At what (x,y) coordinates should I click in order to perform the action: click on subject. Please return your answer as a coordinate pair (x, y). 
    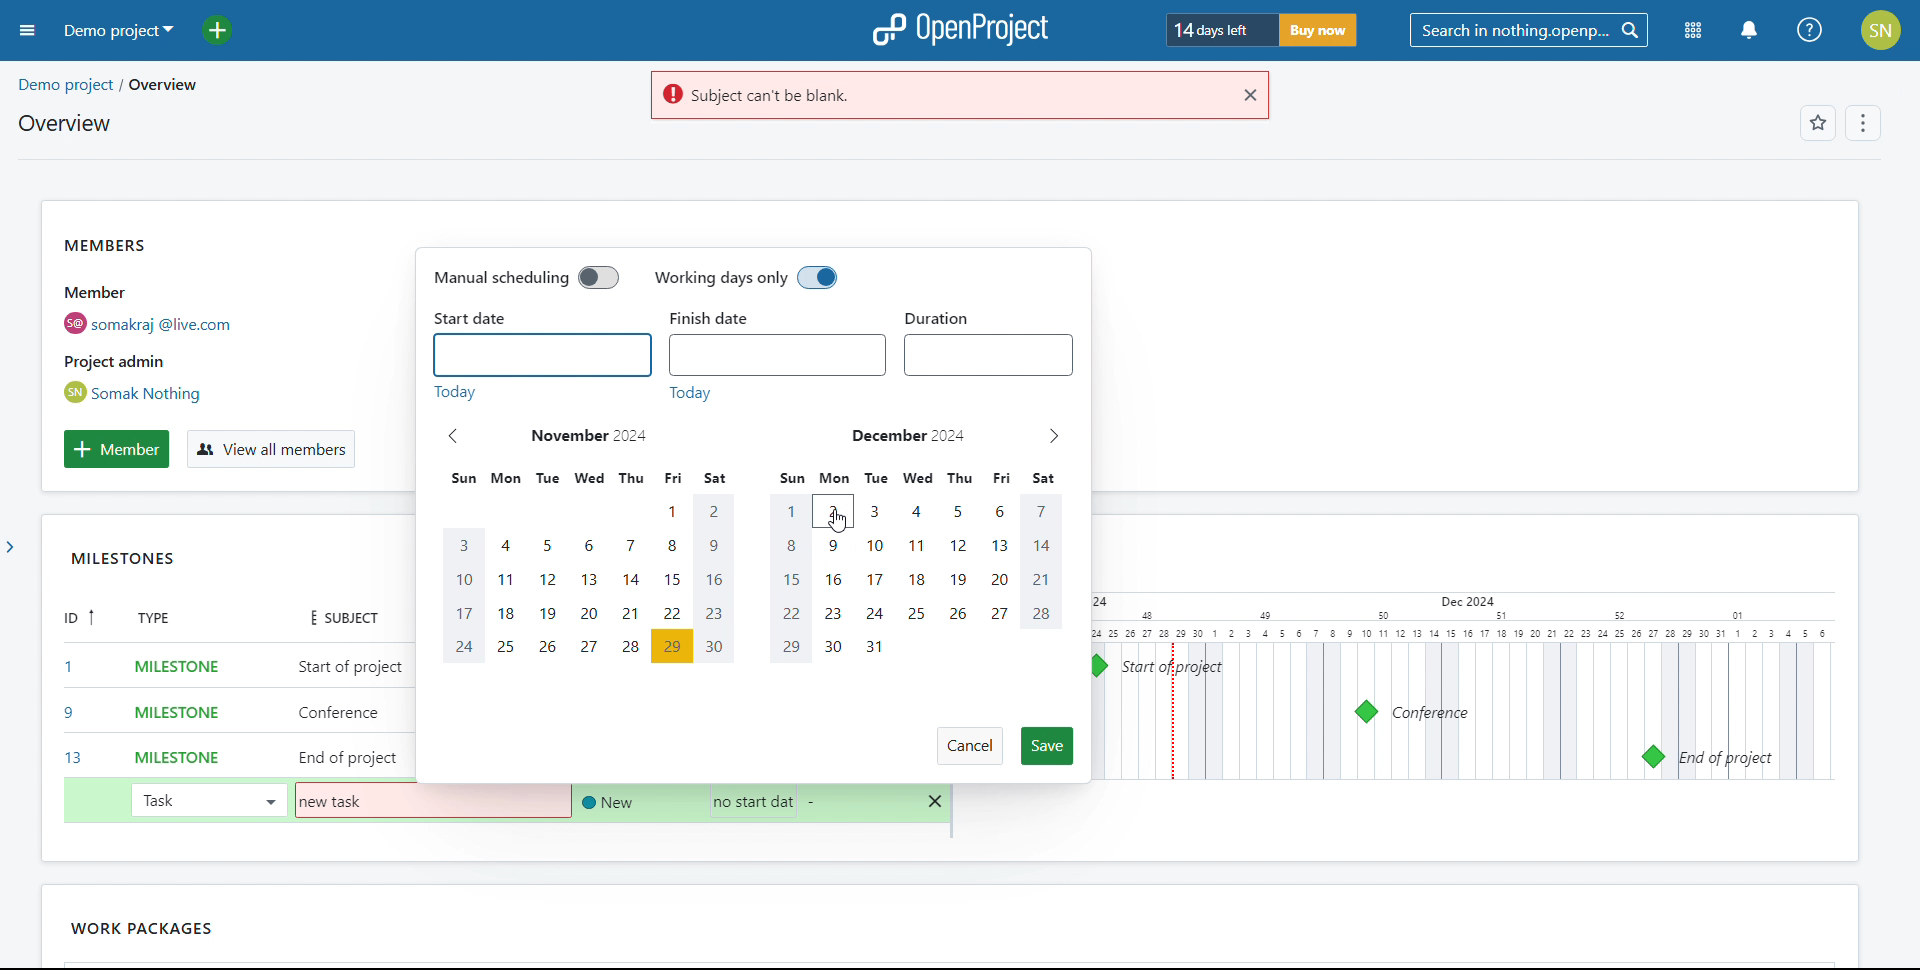
    Looking at the image, I should click on (336, 614).